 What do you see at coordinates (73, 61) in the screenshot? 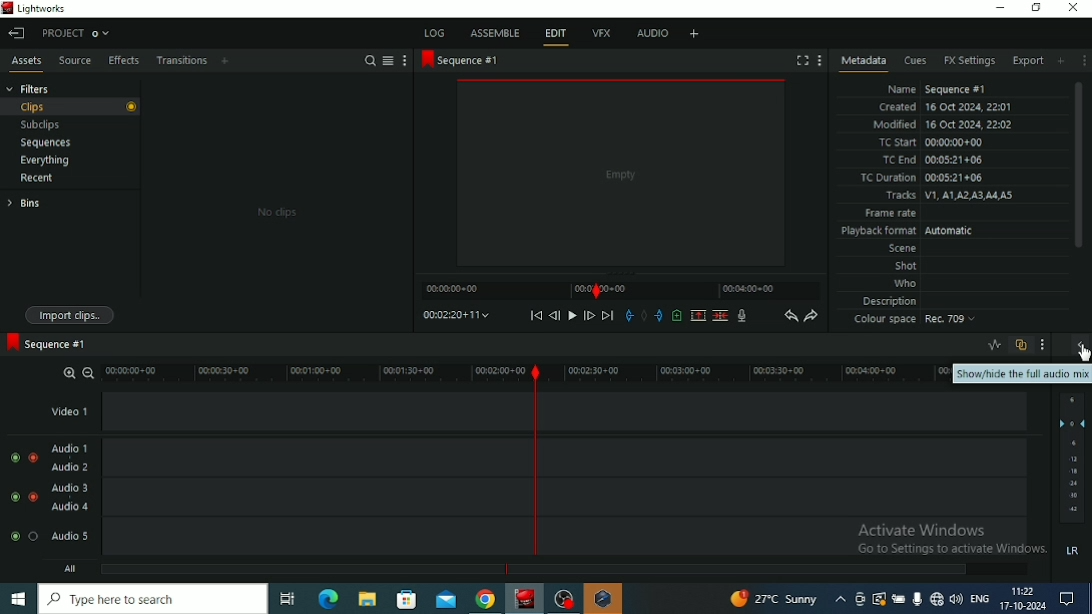
I see `Source` at bounding box center [73, 61].